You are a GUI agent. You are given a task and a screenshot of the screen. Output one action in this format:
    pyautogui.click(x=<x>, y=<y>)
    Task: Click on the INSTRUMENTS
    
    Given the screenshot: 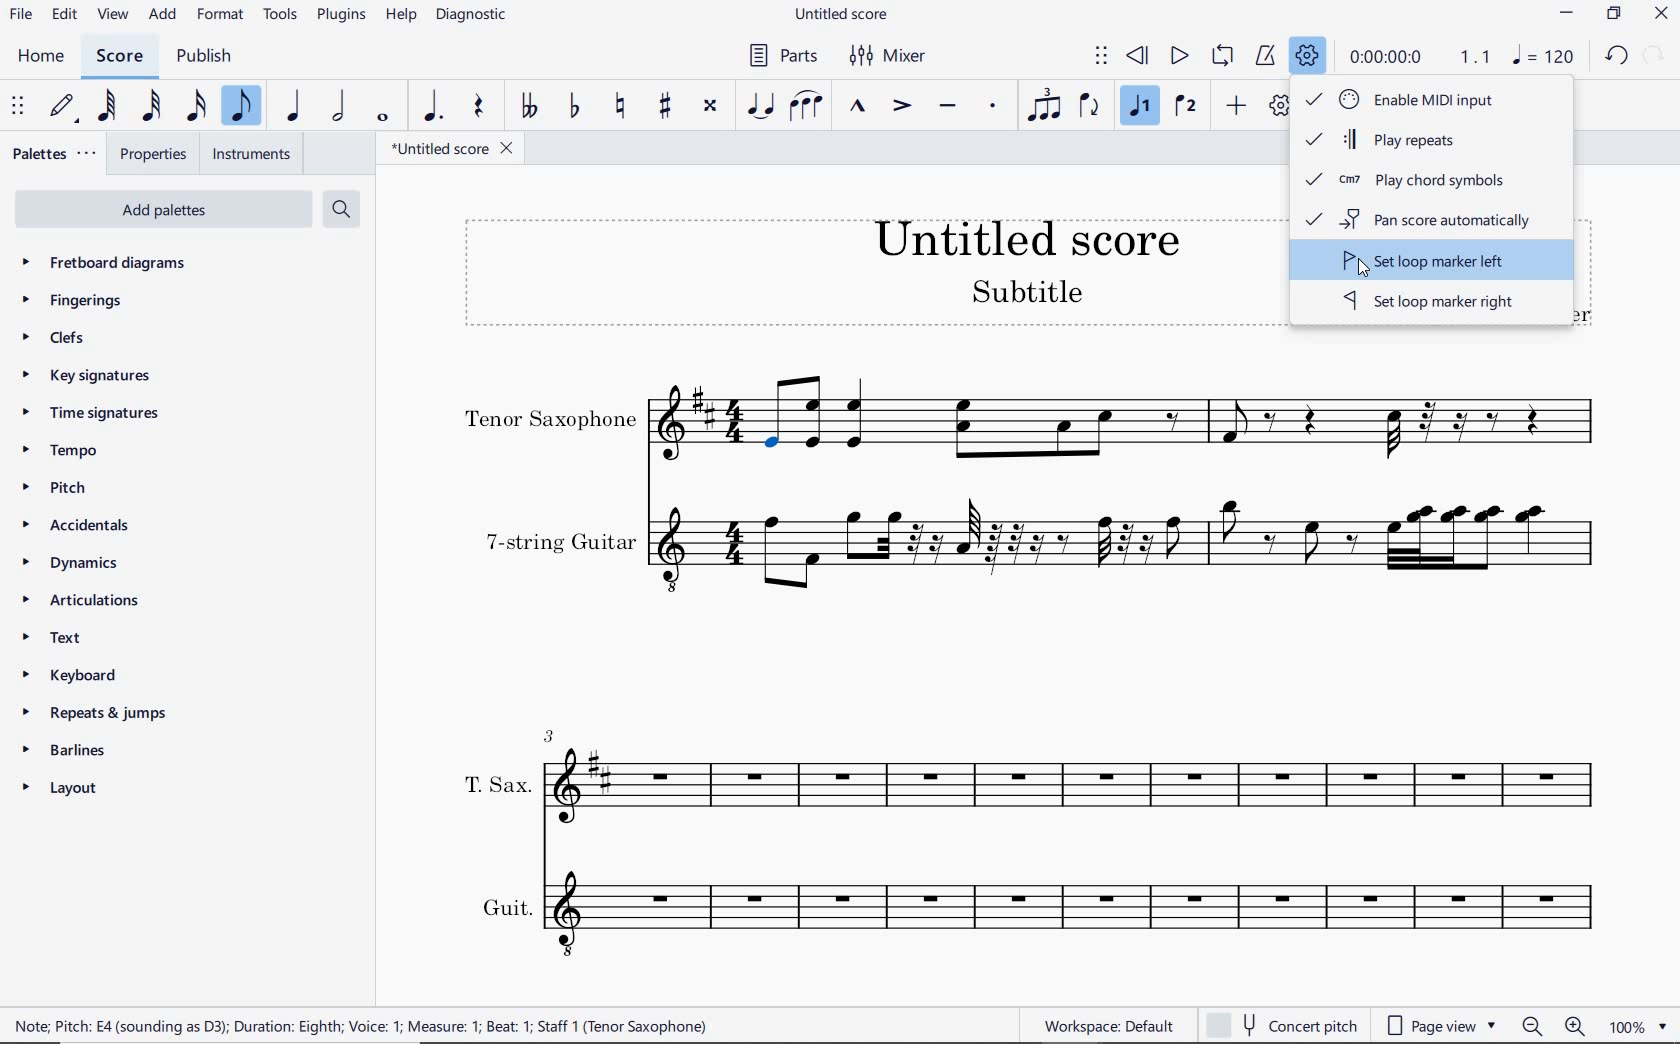 What is the action you would take?
    pyautogui.click(x=255, y=156)
    